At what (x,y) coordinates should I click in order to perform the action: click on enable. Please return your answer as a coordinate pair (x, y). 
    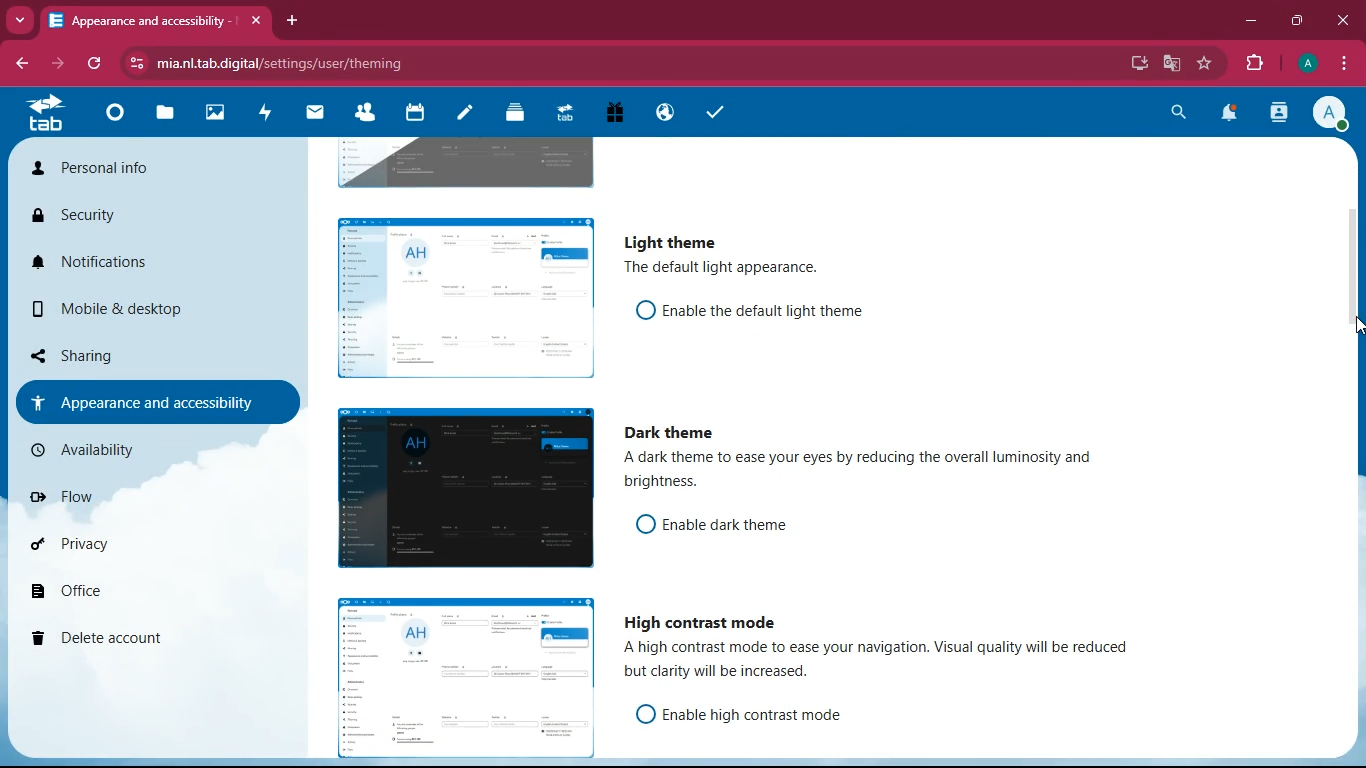
    Looking at the image, I should click on (743, 525).